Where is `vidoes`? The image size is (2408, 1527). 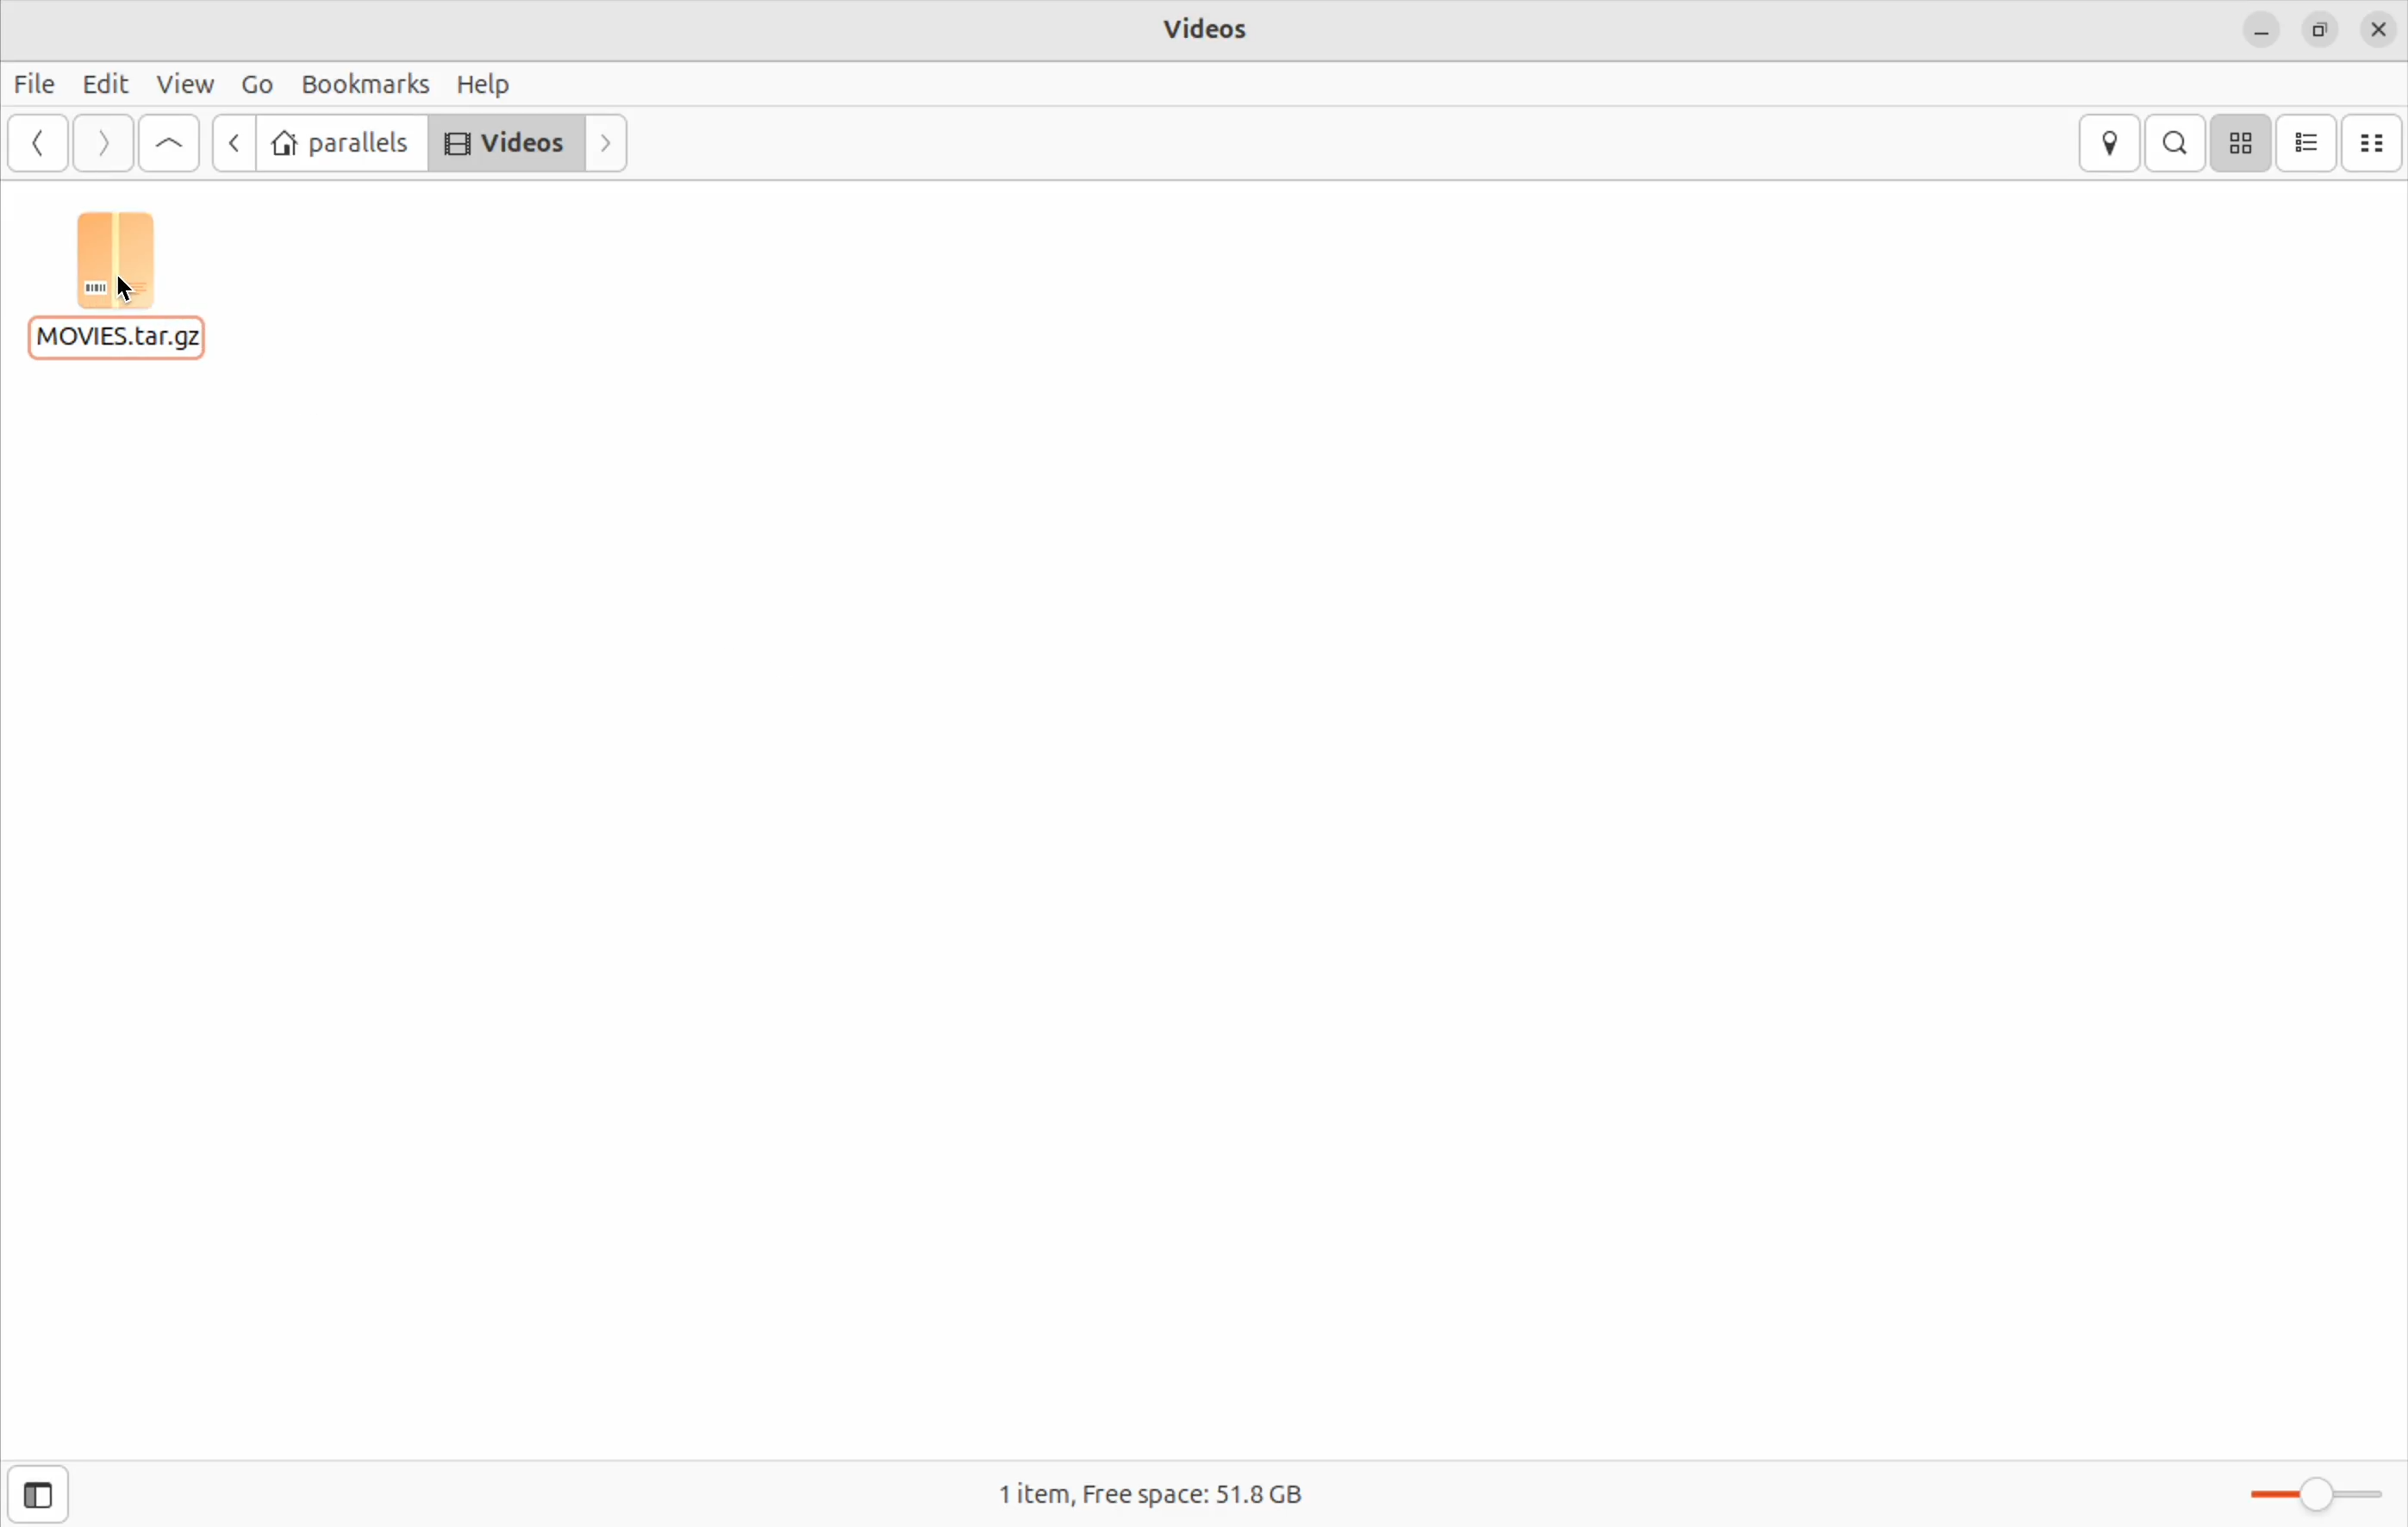 vidoes is located at coordinates (1211, 28).